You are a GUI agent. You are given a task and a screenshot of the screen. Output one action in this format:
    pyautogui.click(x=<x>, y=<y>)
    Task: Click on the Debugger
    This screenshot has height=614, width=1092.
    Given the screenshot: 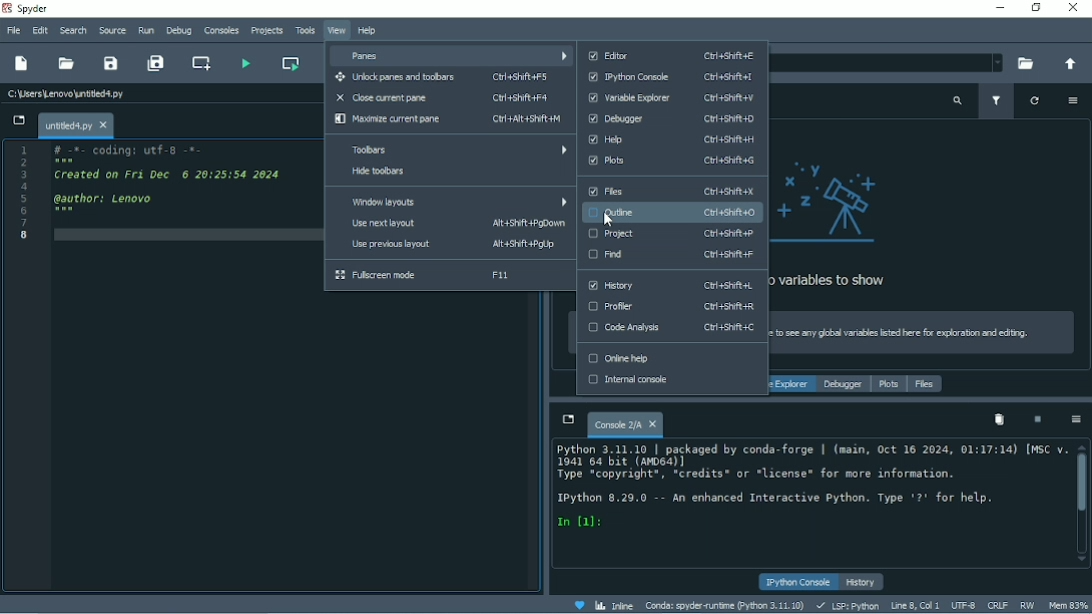 What is the action you would take?
    pyautogui.click(x=843, y=385)
    